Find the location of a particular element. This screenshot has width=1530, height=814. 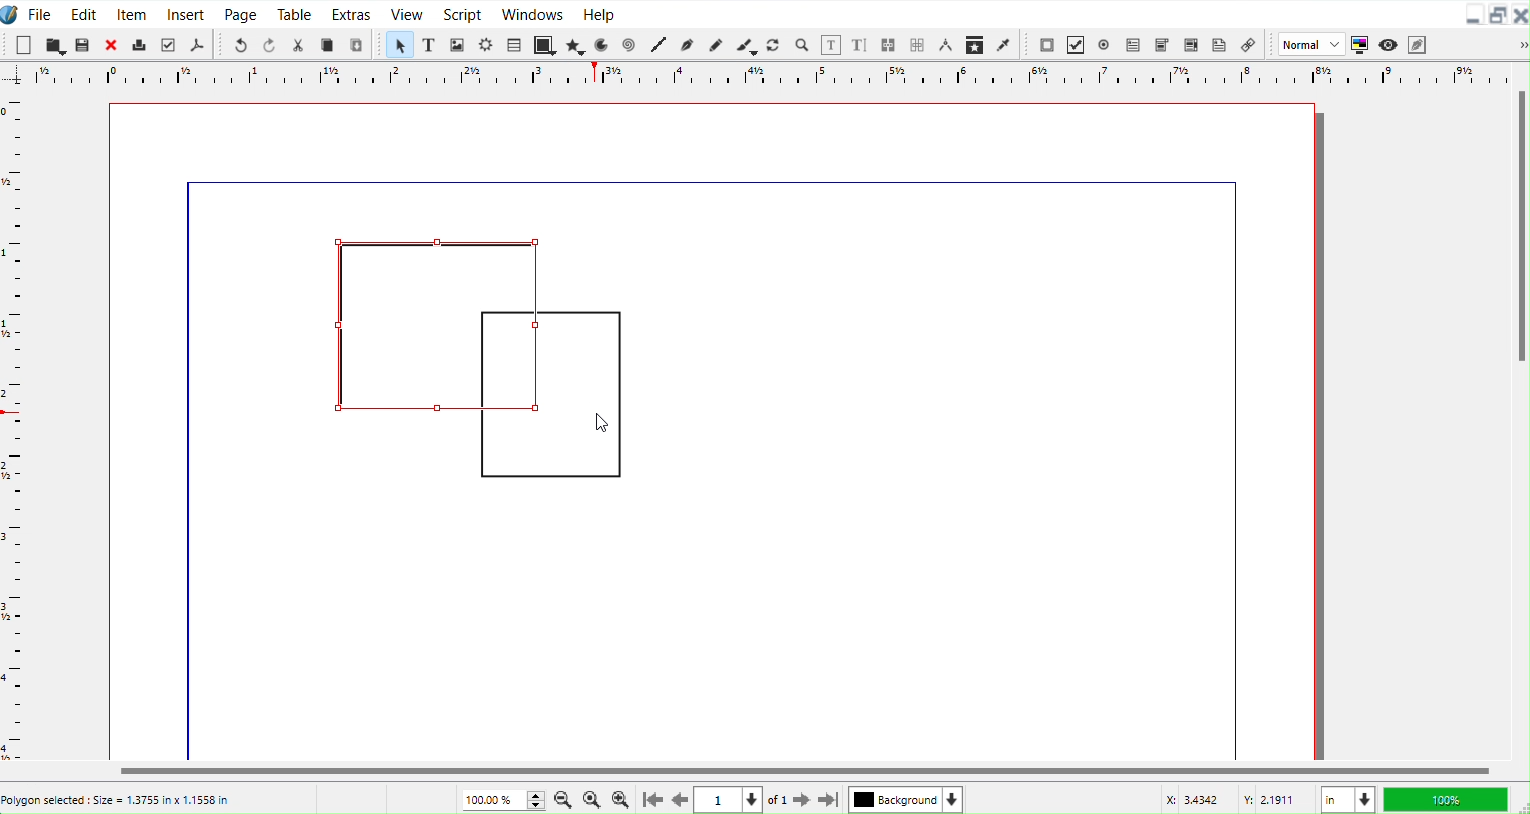

Close is located at coordinates (109, 45).